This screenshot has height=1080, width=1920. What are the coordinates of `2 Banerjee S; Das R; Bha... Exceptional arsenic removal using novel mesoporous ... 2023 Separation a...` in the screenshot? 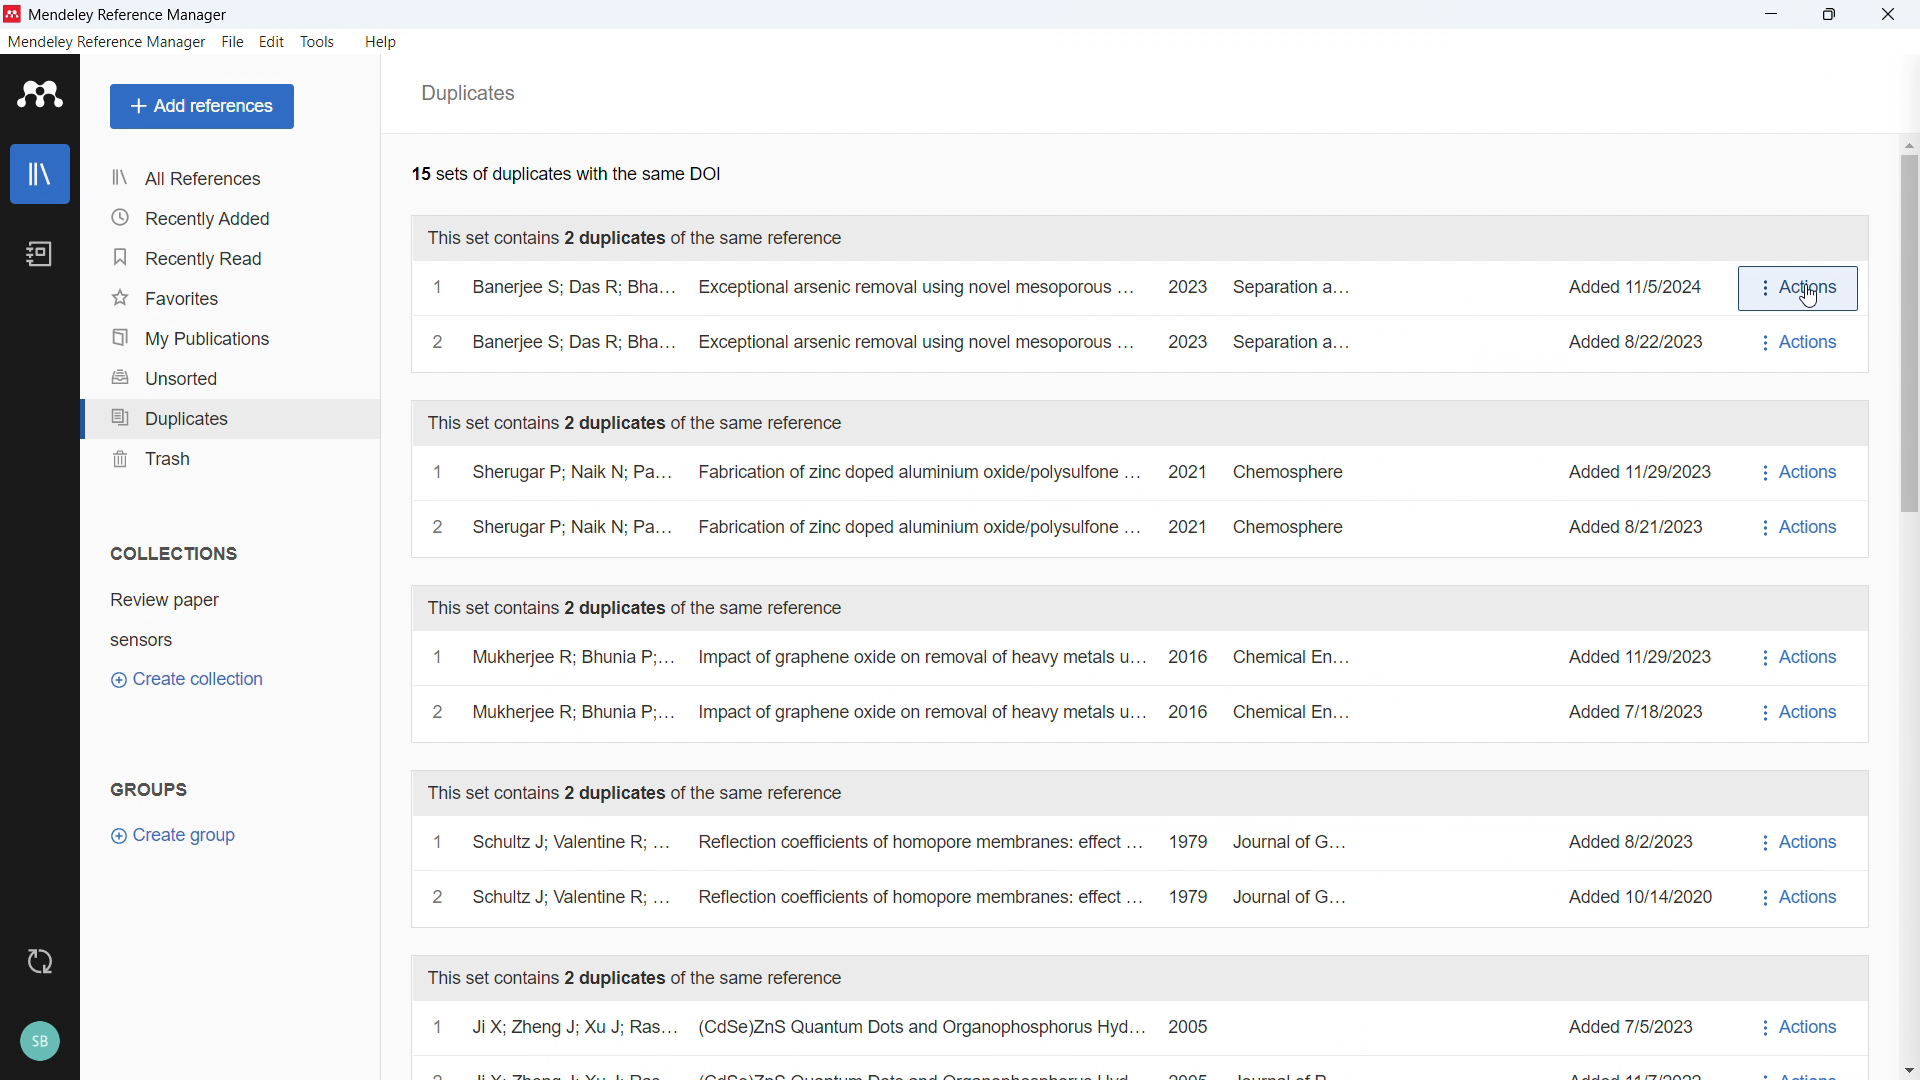 It's located at (891, 348).